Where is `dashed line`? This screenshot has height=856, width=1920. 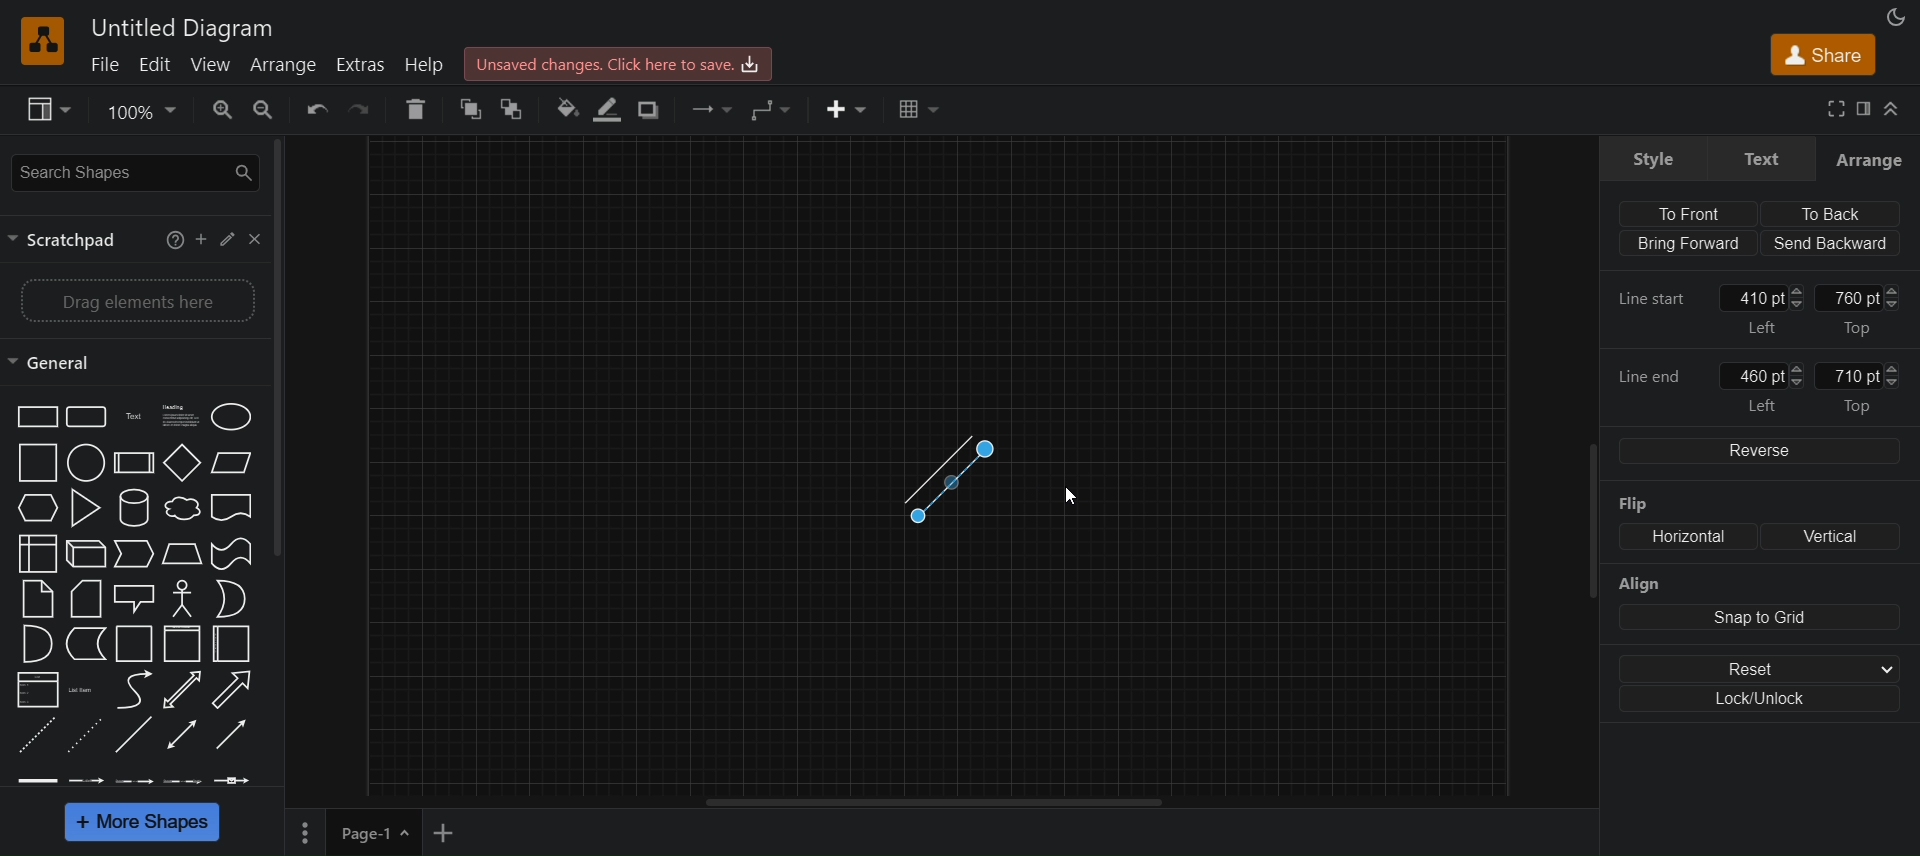
dashed line is located at coordinates (31, 737).